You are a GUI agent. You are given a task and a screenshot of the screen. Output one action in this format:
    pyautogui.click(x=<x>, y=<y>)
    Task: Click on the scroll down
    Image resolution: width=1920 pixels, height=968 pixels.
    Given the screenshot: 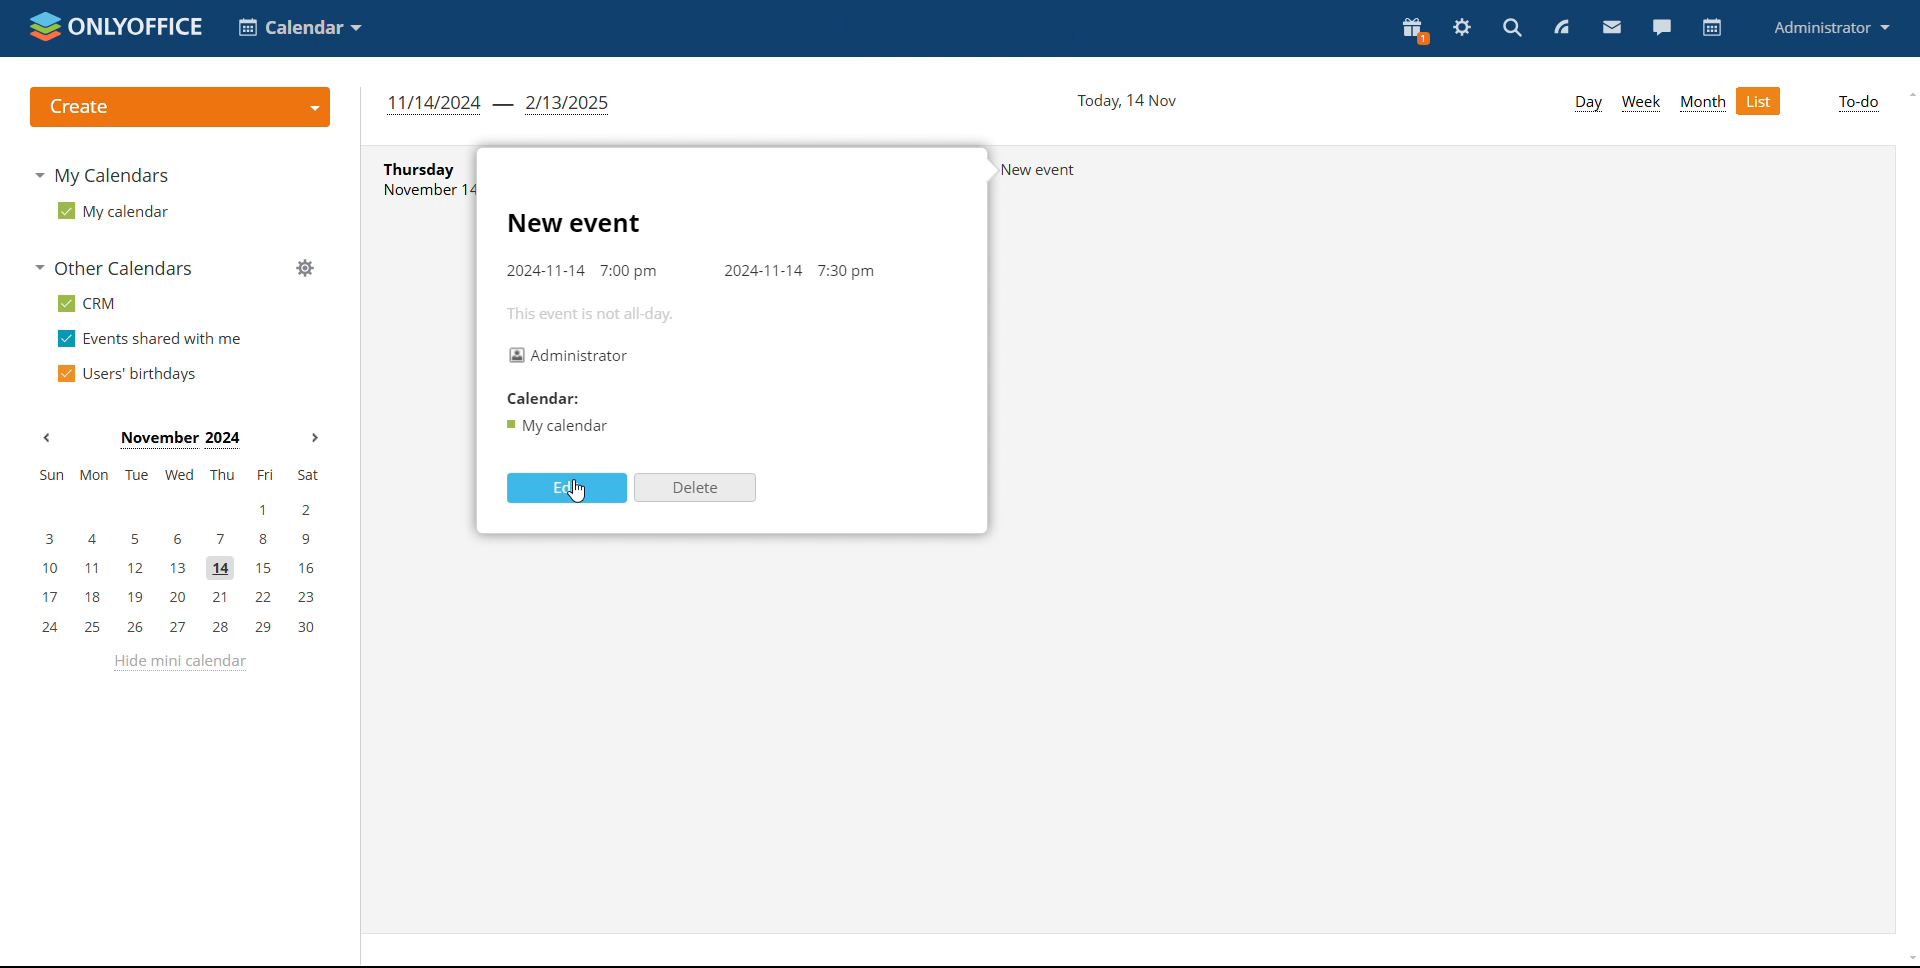 What is the action you would take?
    pyautogui.click(x=1908, y=959)
    